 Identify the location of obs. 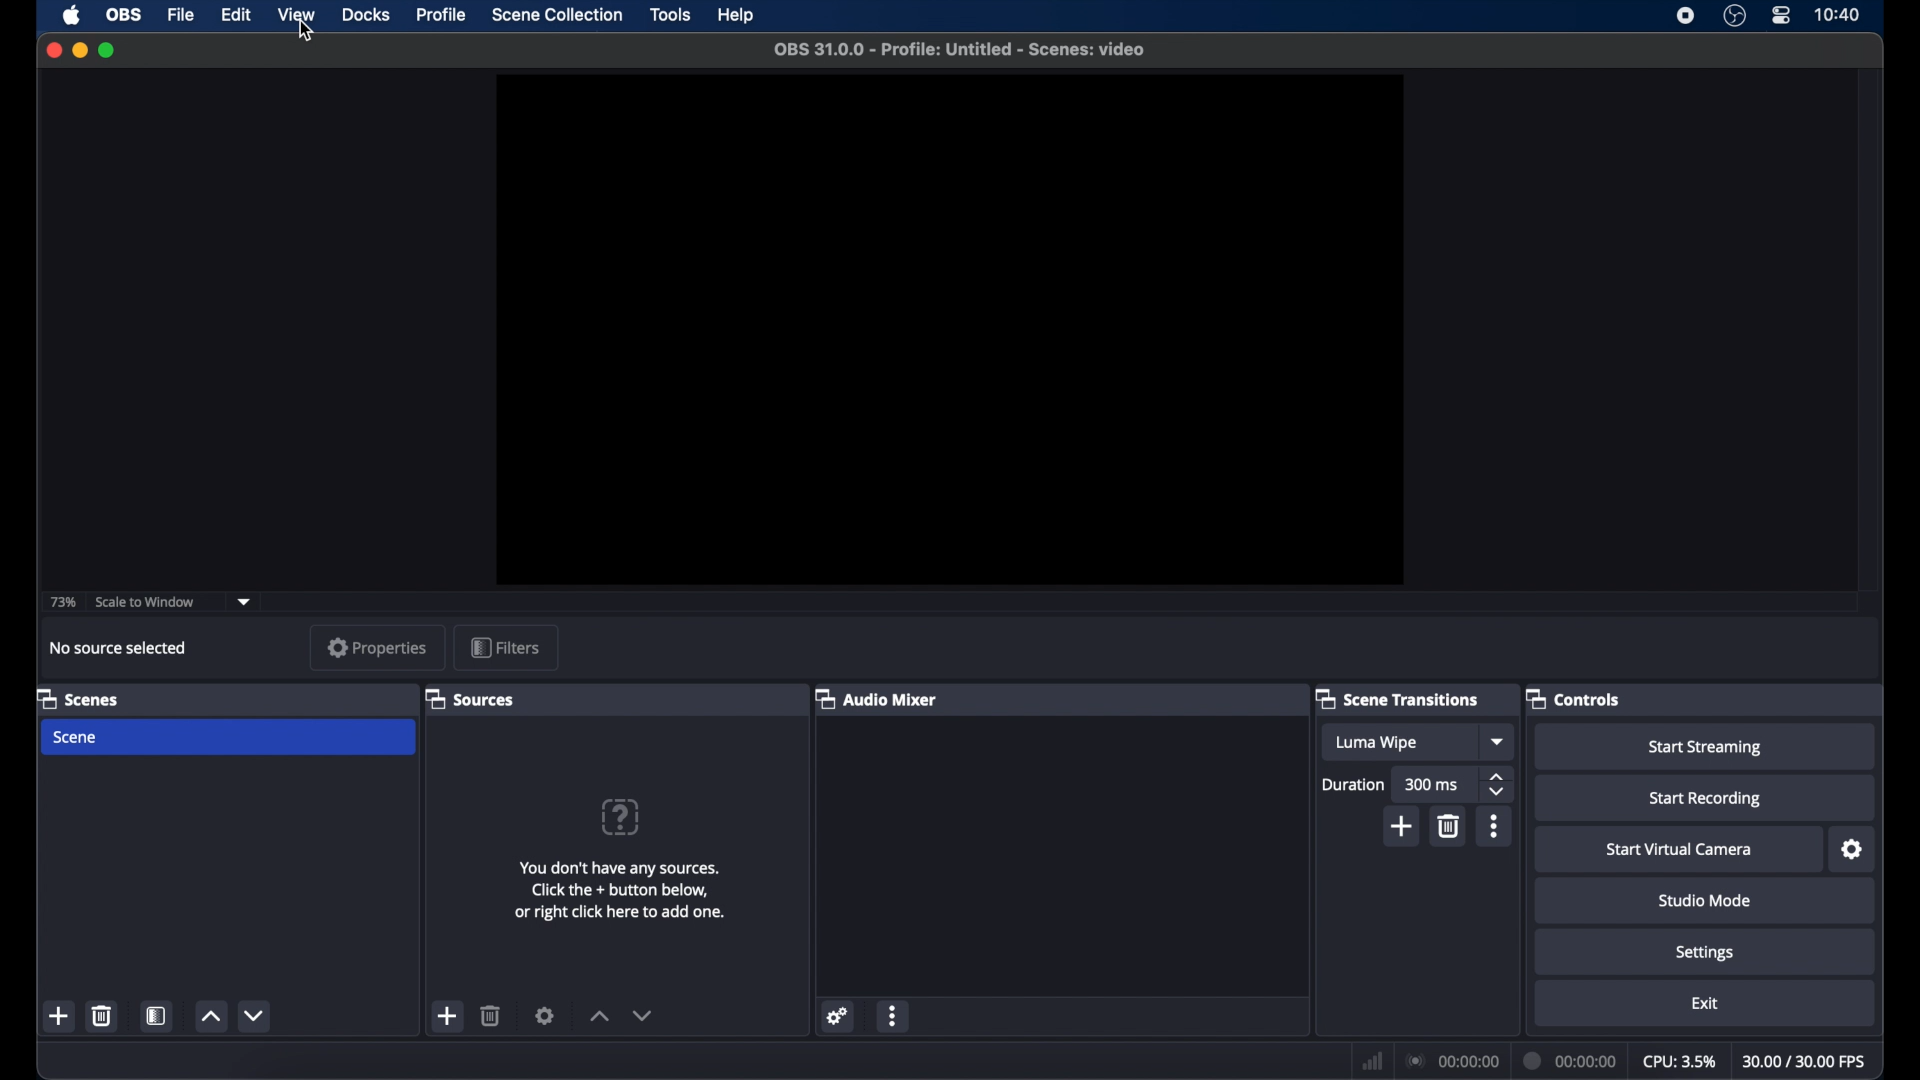
(122, 15).